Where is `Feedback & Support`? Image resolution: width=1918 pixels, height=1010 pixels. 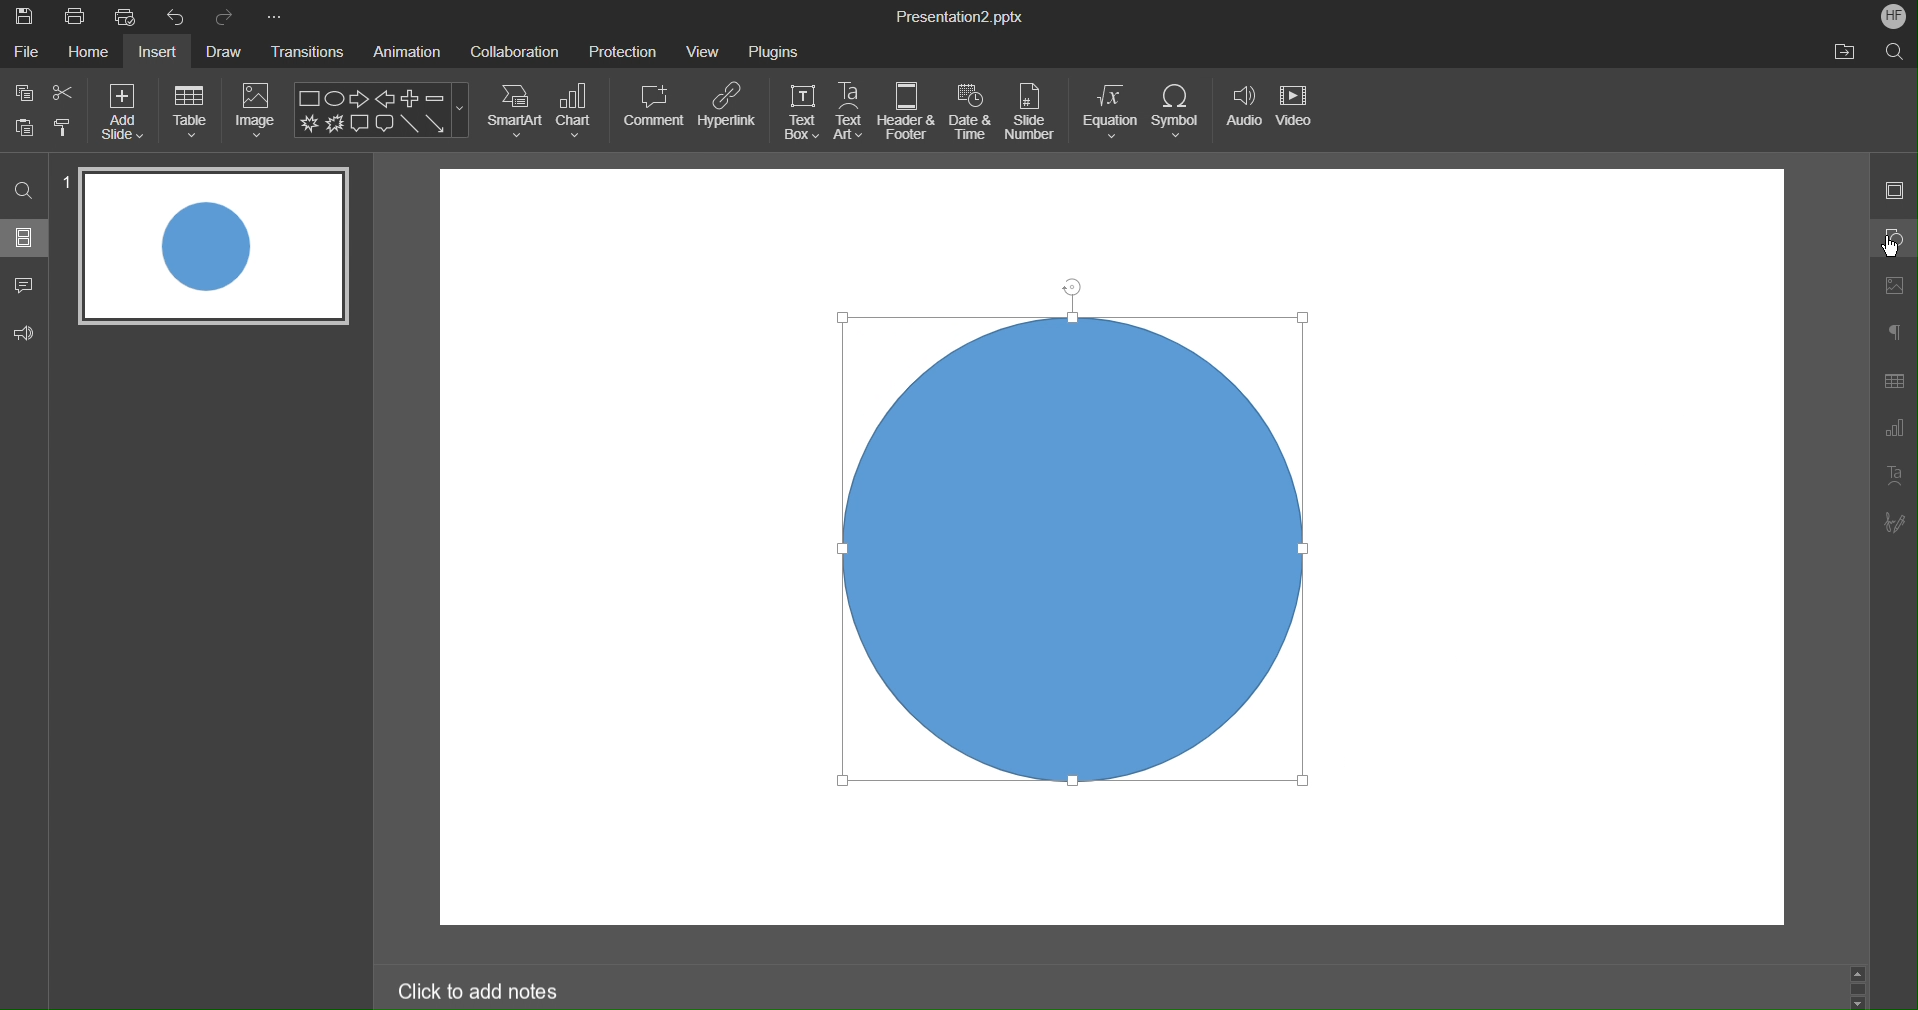 Feedback & Support is located at coordinates (25, 331).